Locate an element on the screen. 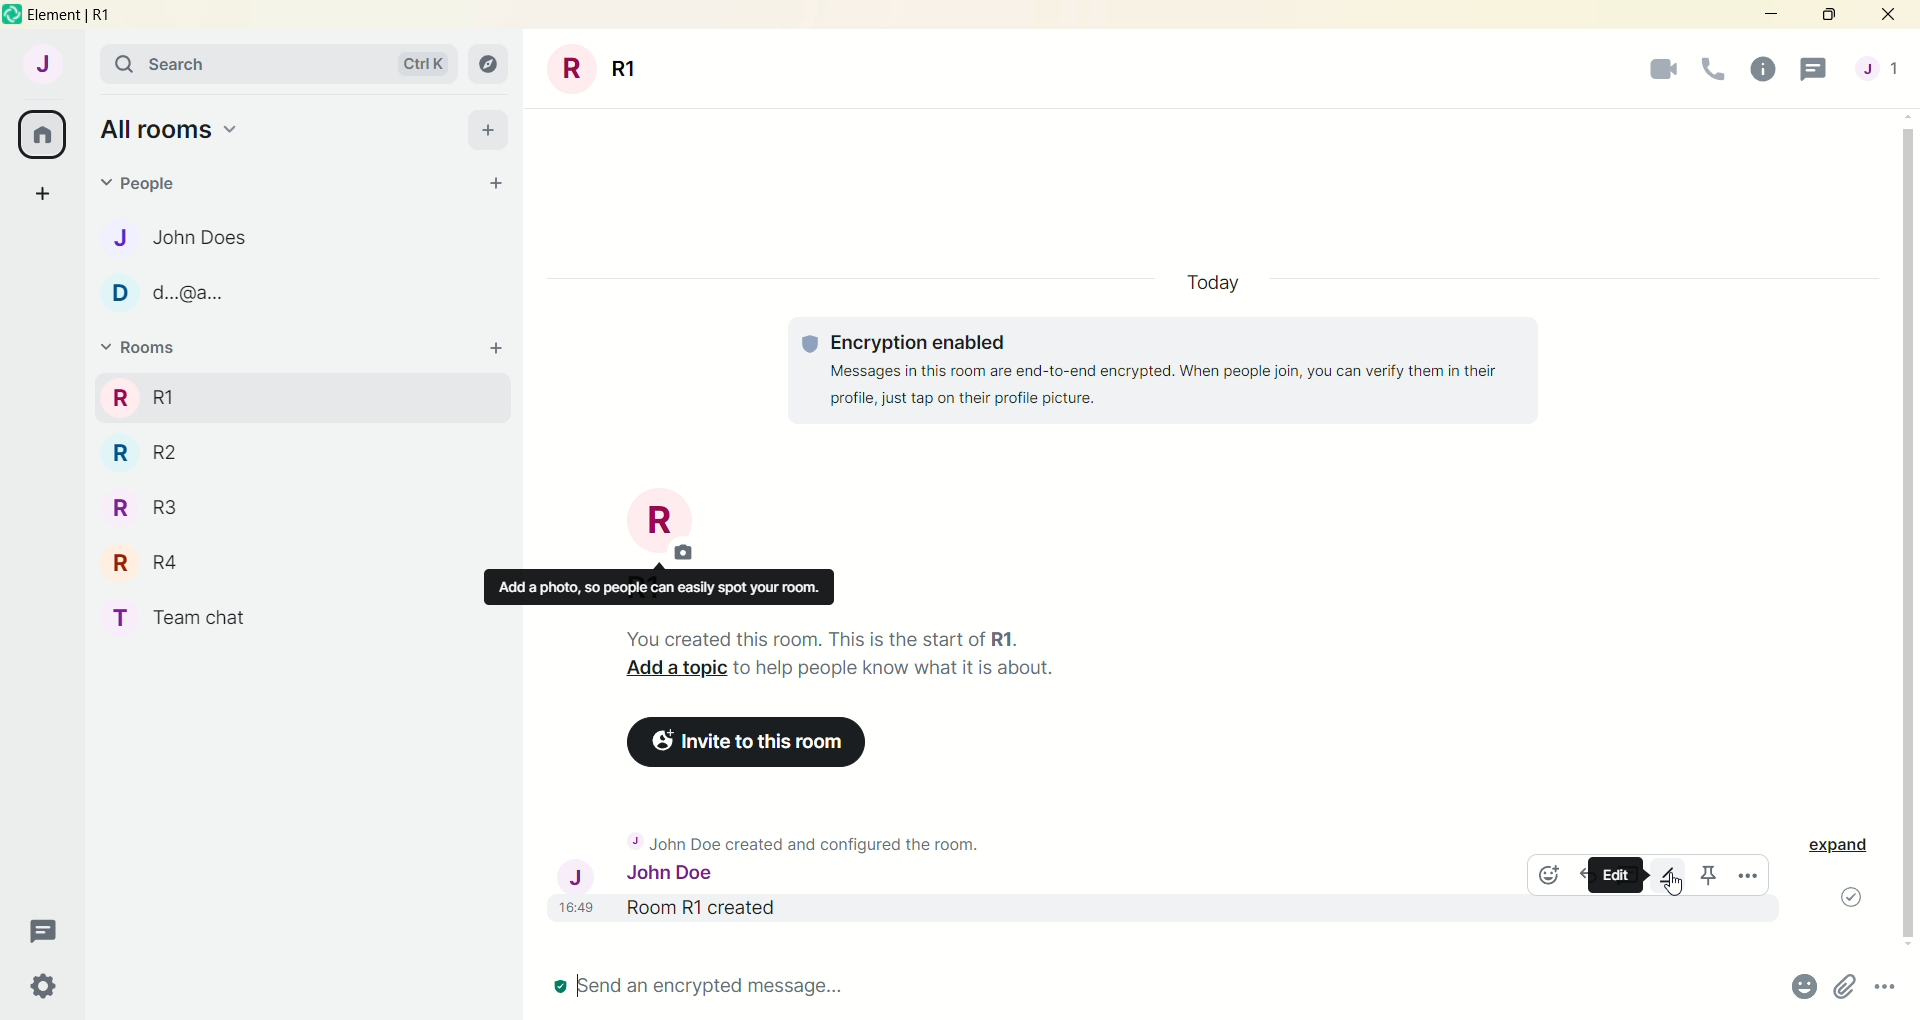 This screenshot has width=1920, height=1020. start chat is located at coordinates (489, 181).